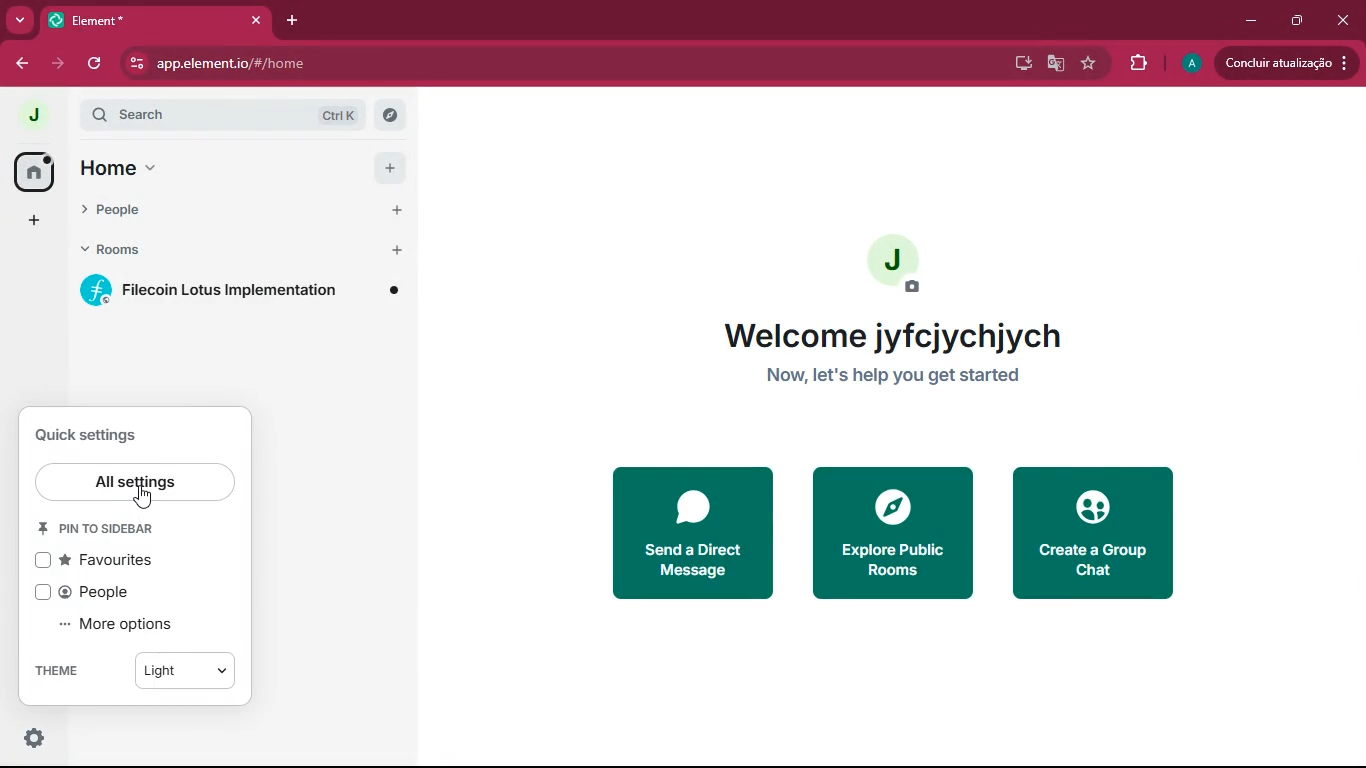 The image size is (1366, 768). I want to click on rooms, so click(237, 251).